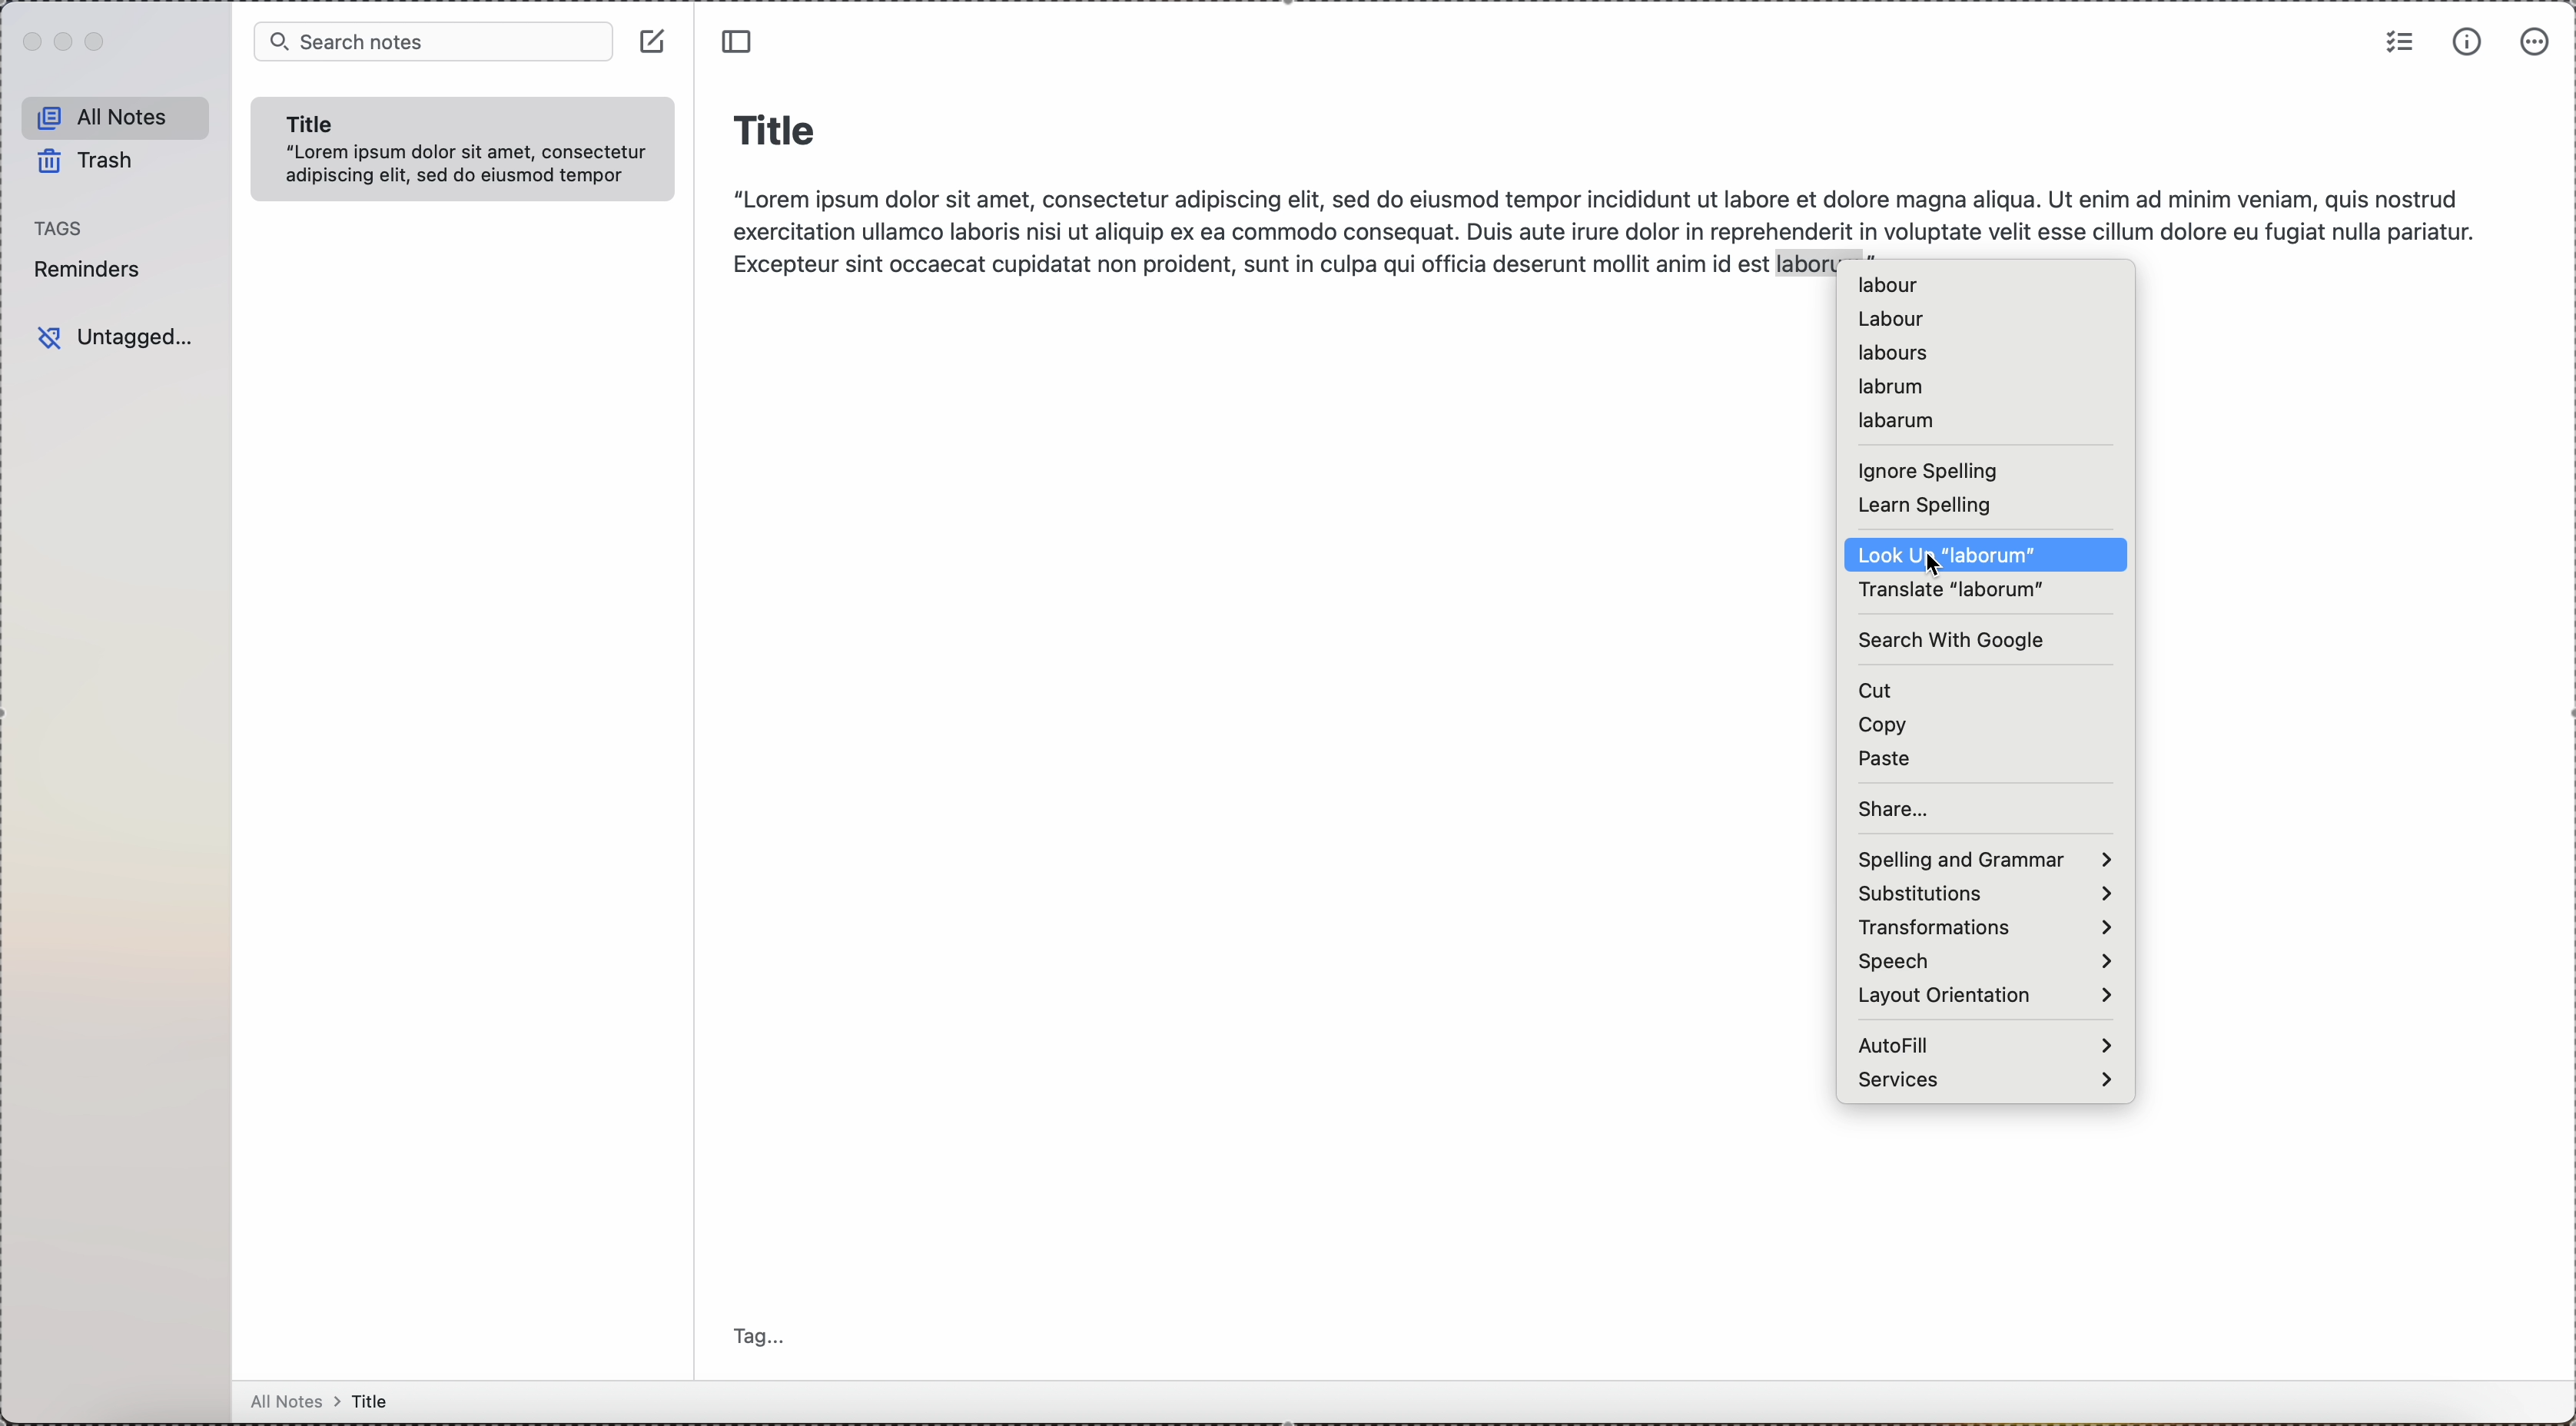  Describe the element at coordinates (1956, 590) in the screenshot. I see `translate` at that location.